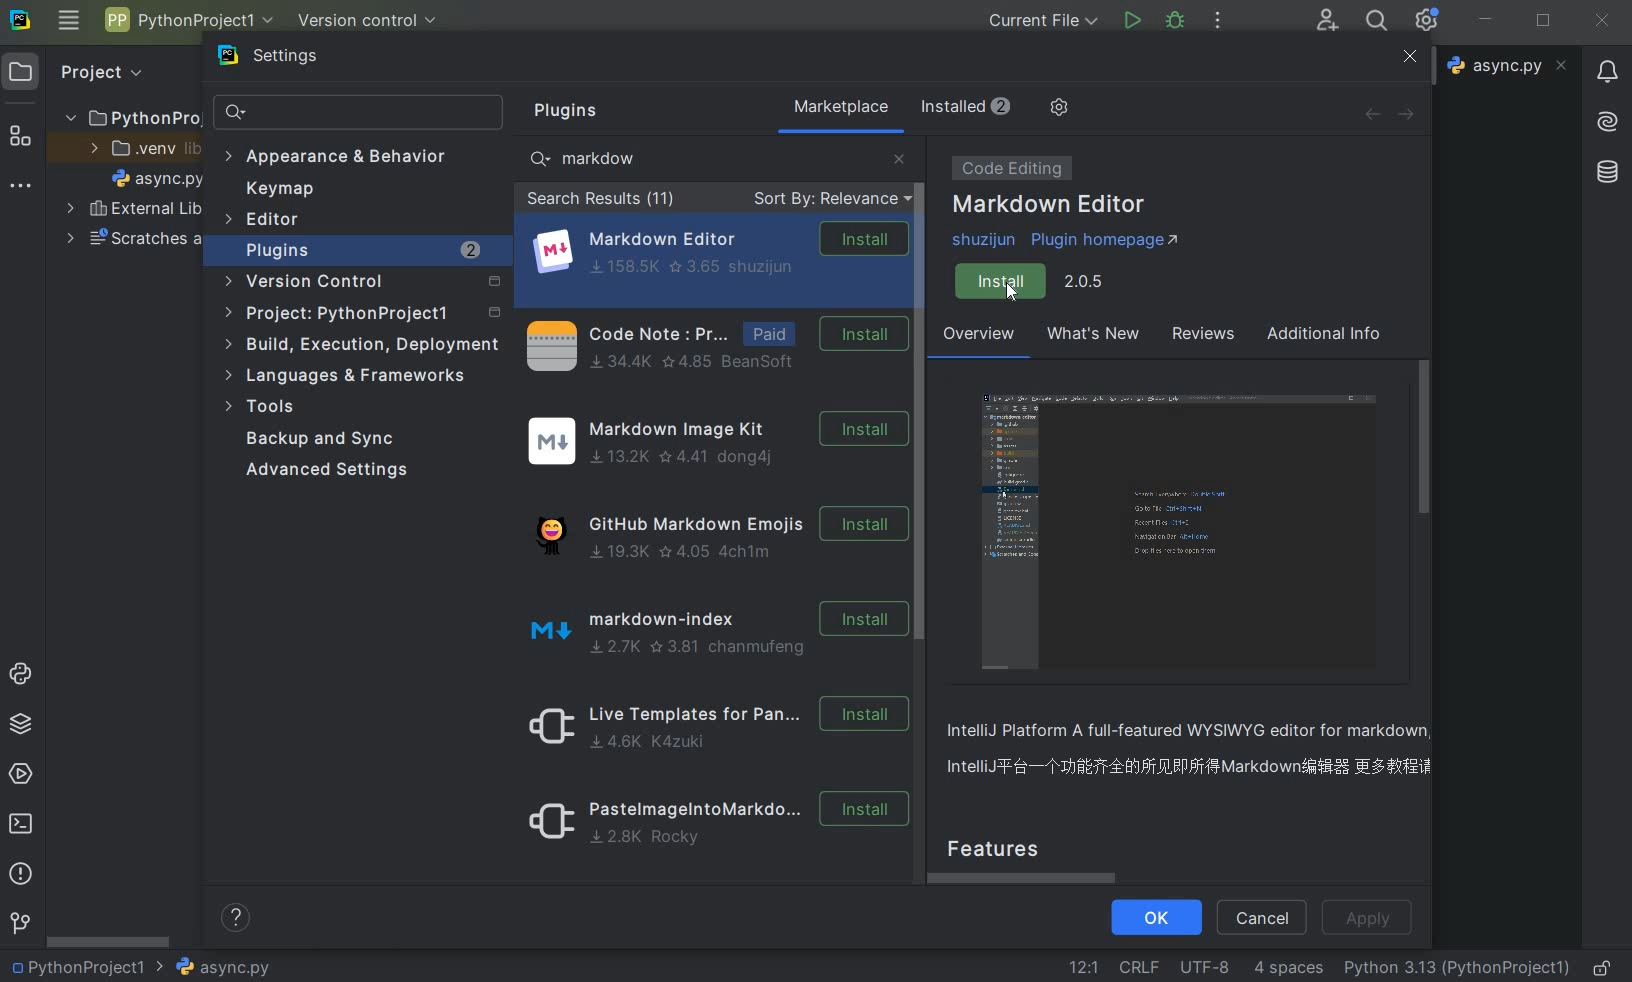 Image resolution: width=1632 pixels, height=982 pixels. What do you see at coordinates (101, 73) in the screenshot?
I see `Project` at bounding box center [101, 73].